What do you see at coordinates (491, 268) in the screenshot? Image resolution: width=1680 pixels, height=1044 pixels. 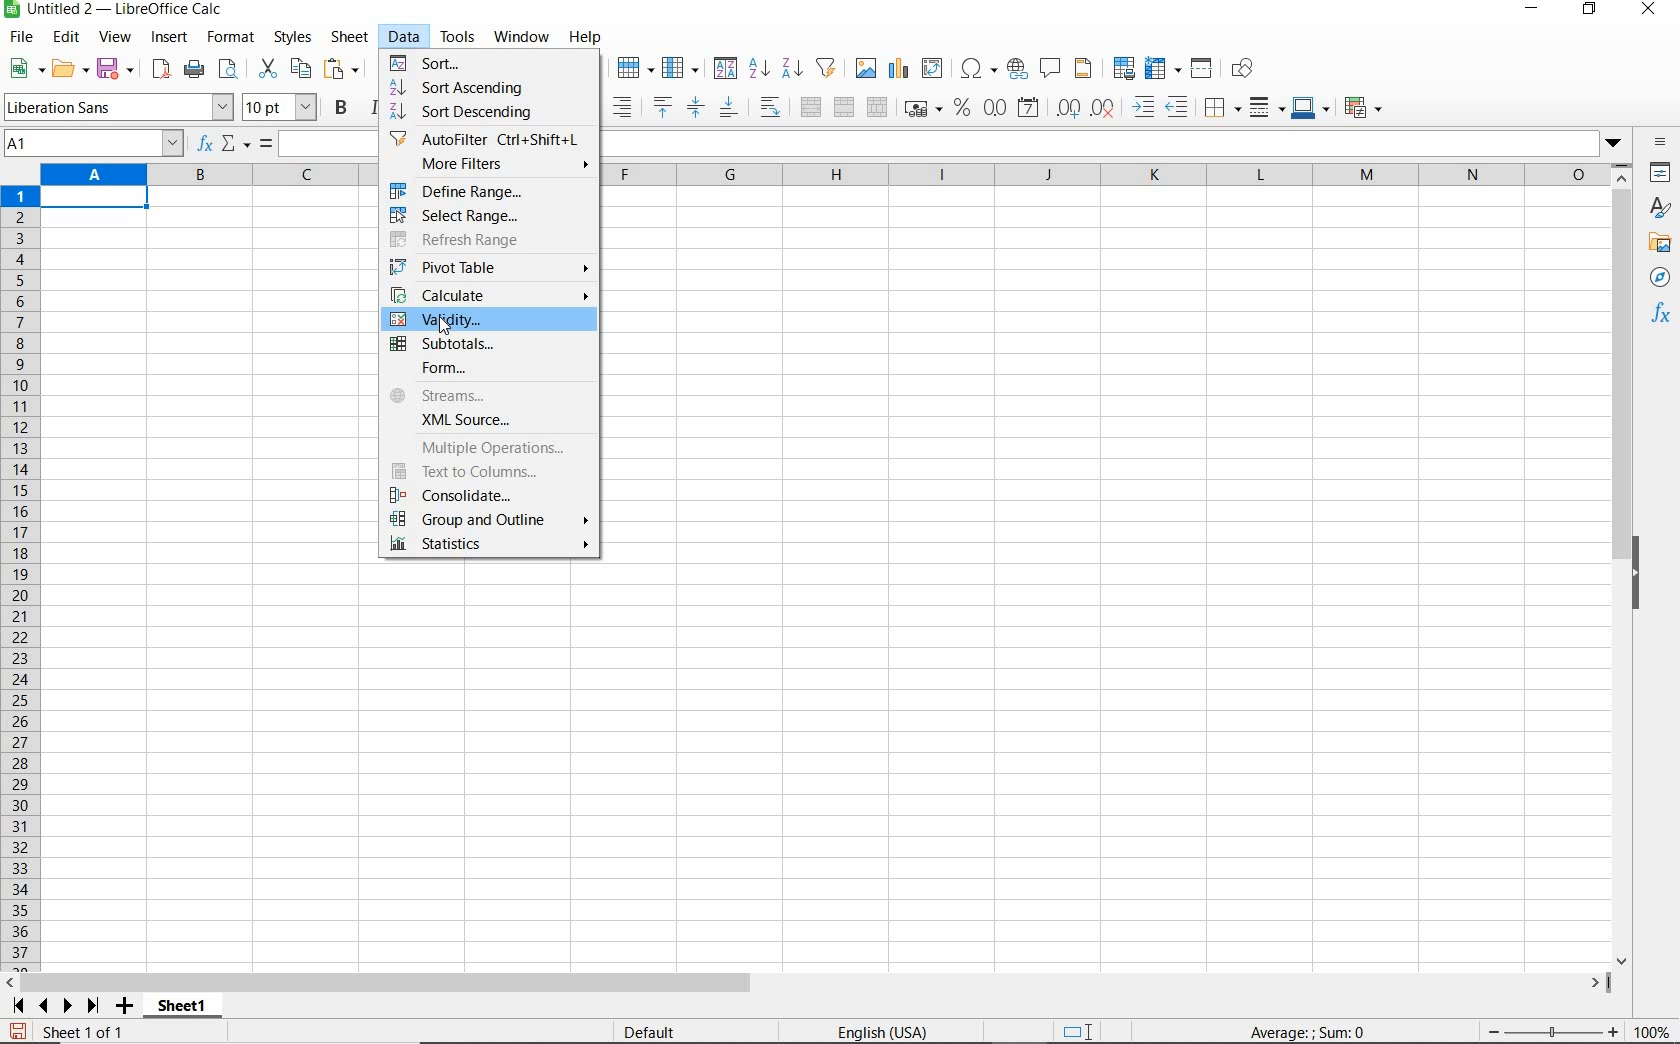 I see `pivot table` at bounding box center [491, 268].